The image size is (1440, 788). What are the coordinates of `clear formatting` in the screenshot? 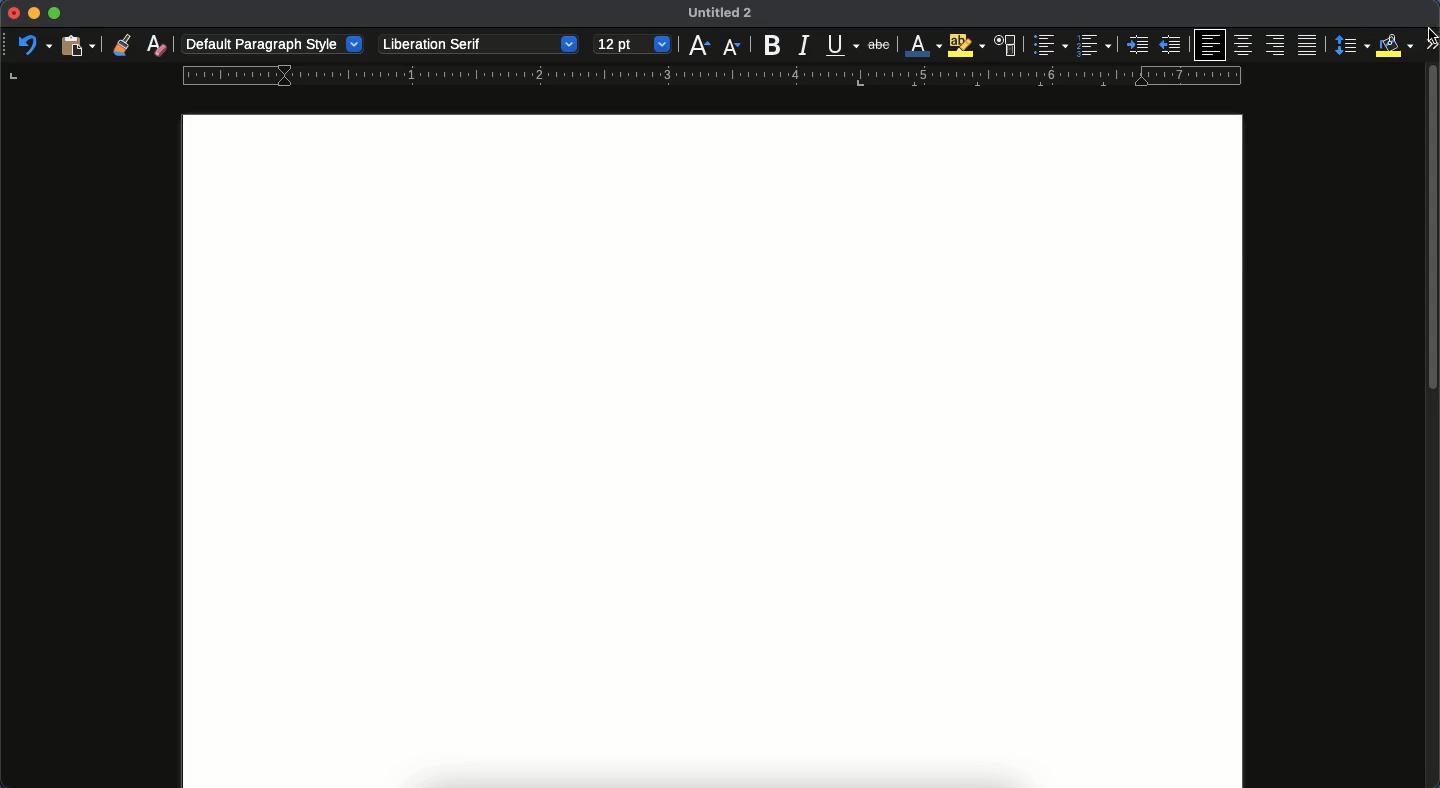 It's located at (156, 45).